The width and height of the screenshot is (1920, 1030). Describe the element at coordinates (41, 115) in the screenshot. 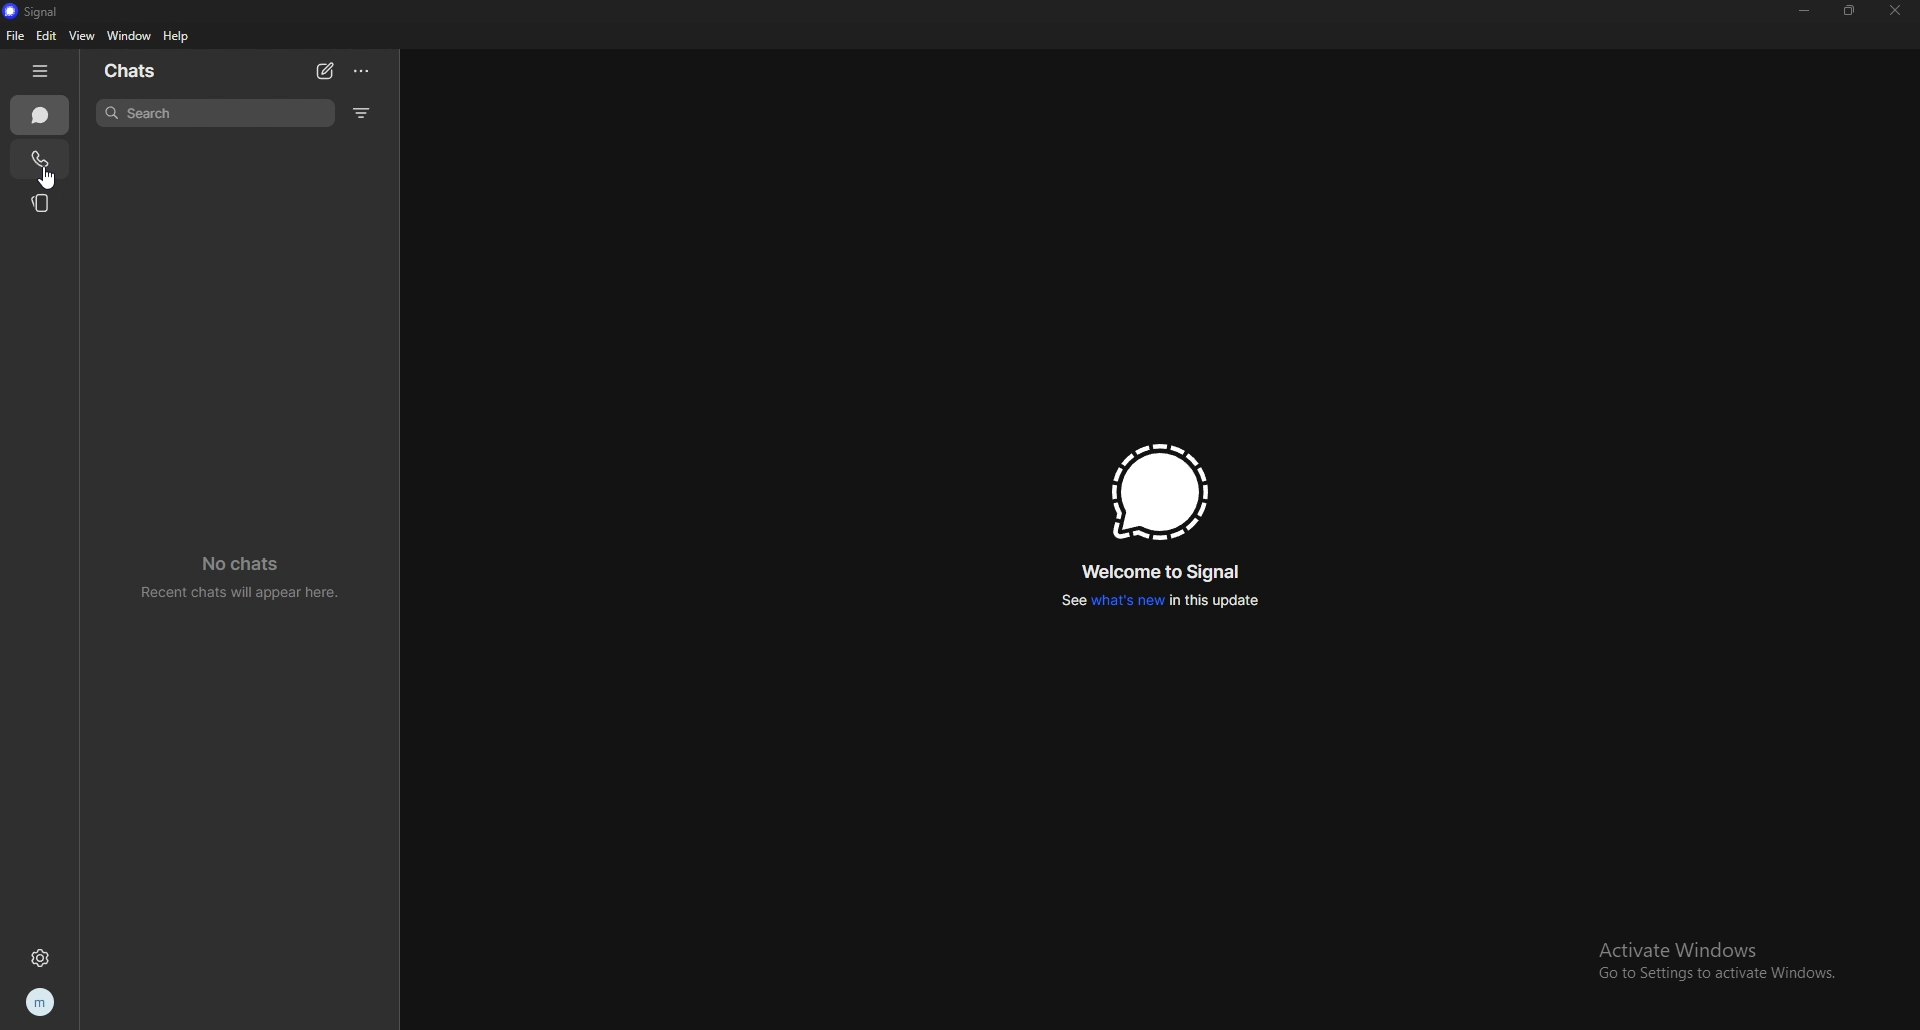

I see `chats` at that location.